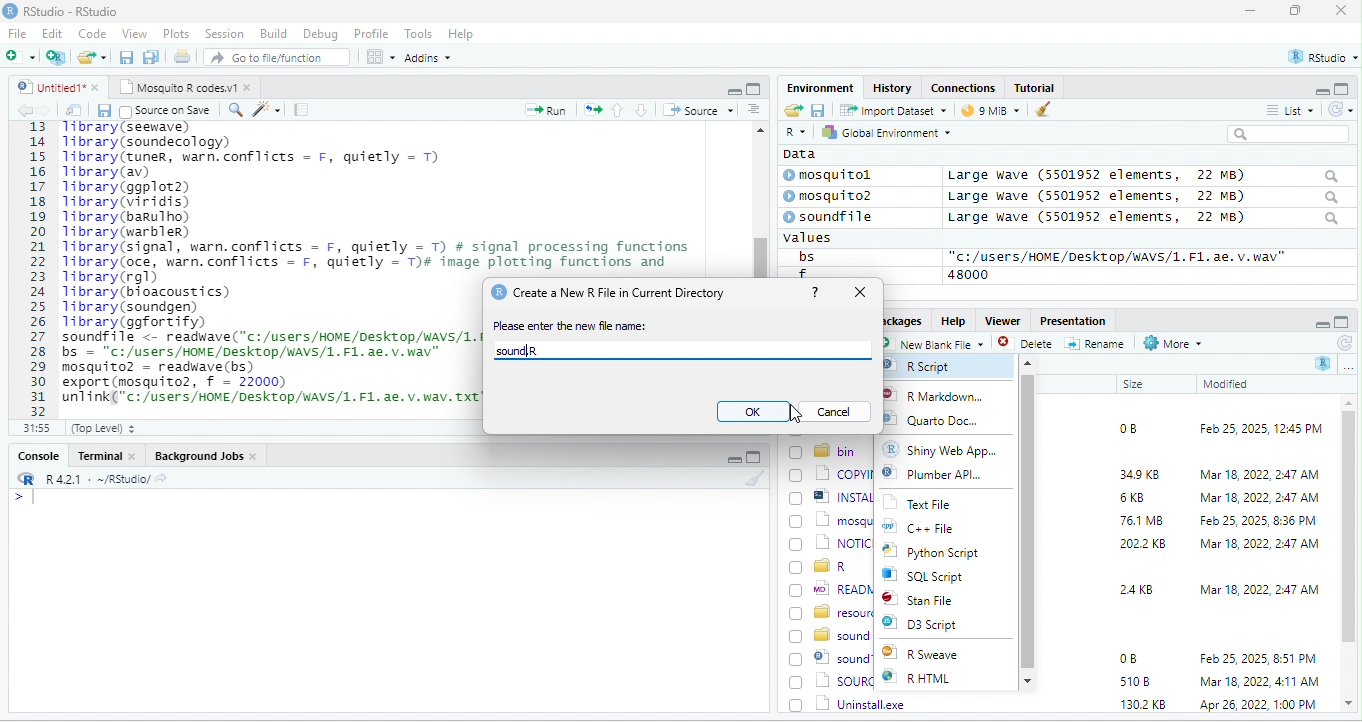  What do you see at coordinates (1142, 175) in the screenshot?
I see `Large wave (5501952 elements, 22 MB)` at bounding box center [1142, 175].